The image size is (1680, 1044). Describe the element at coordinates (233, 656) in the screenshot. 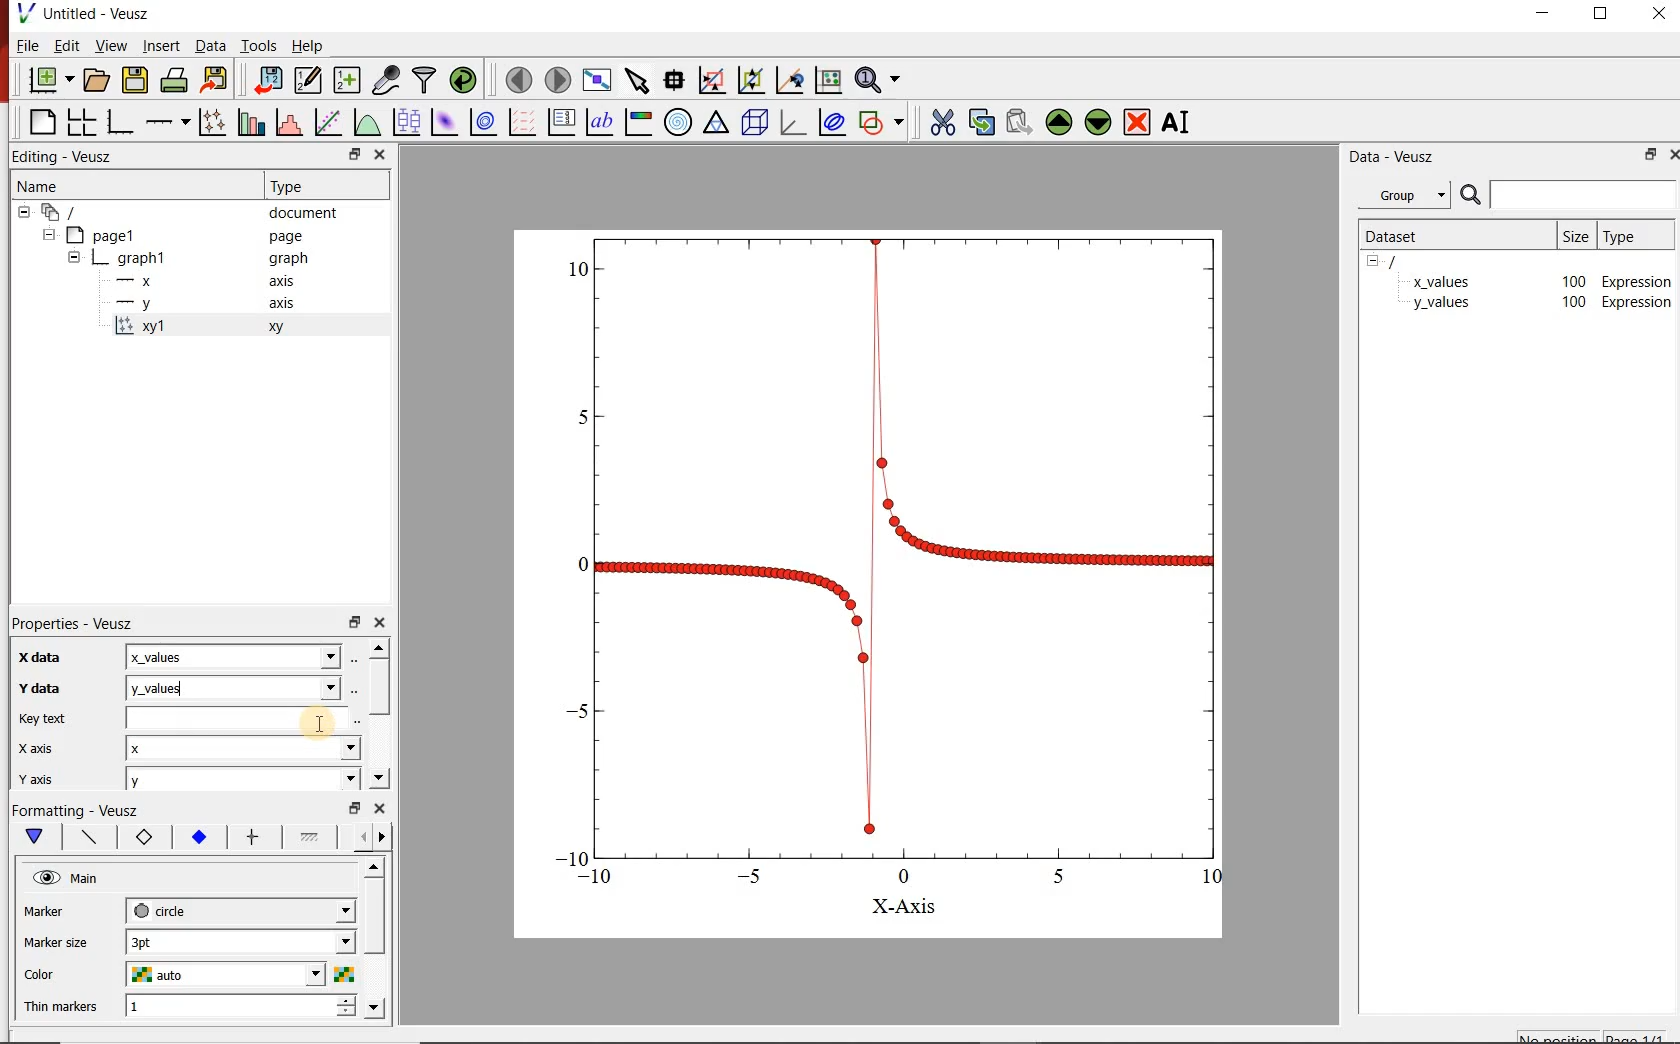

I see `x_values` at that location.